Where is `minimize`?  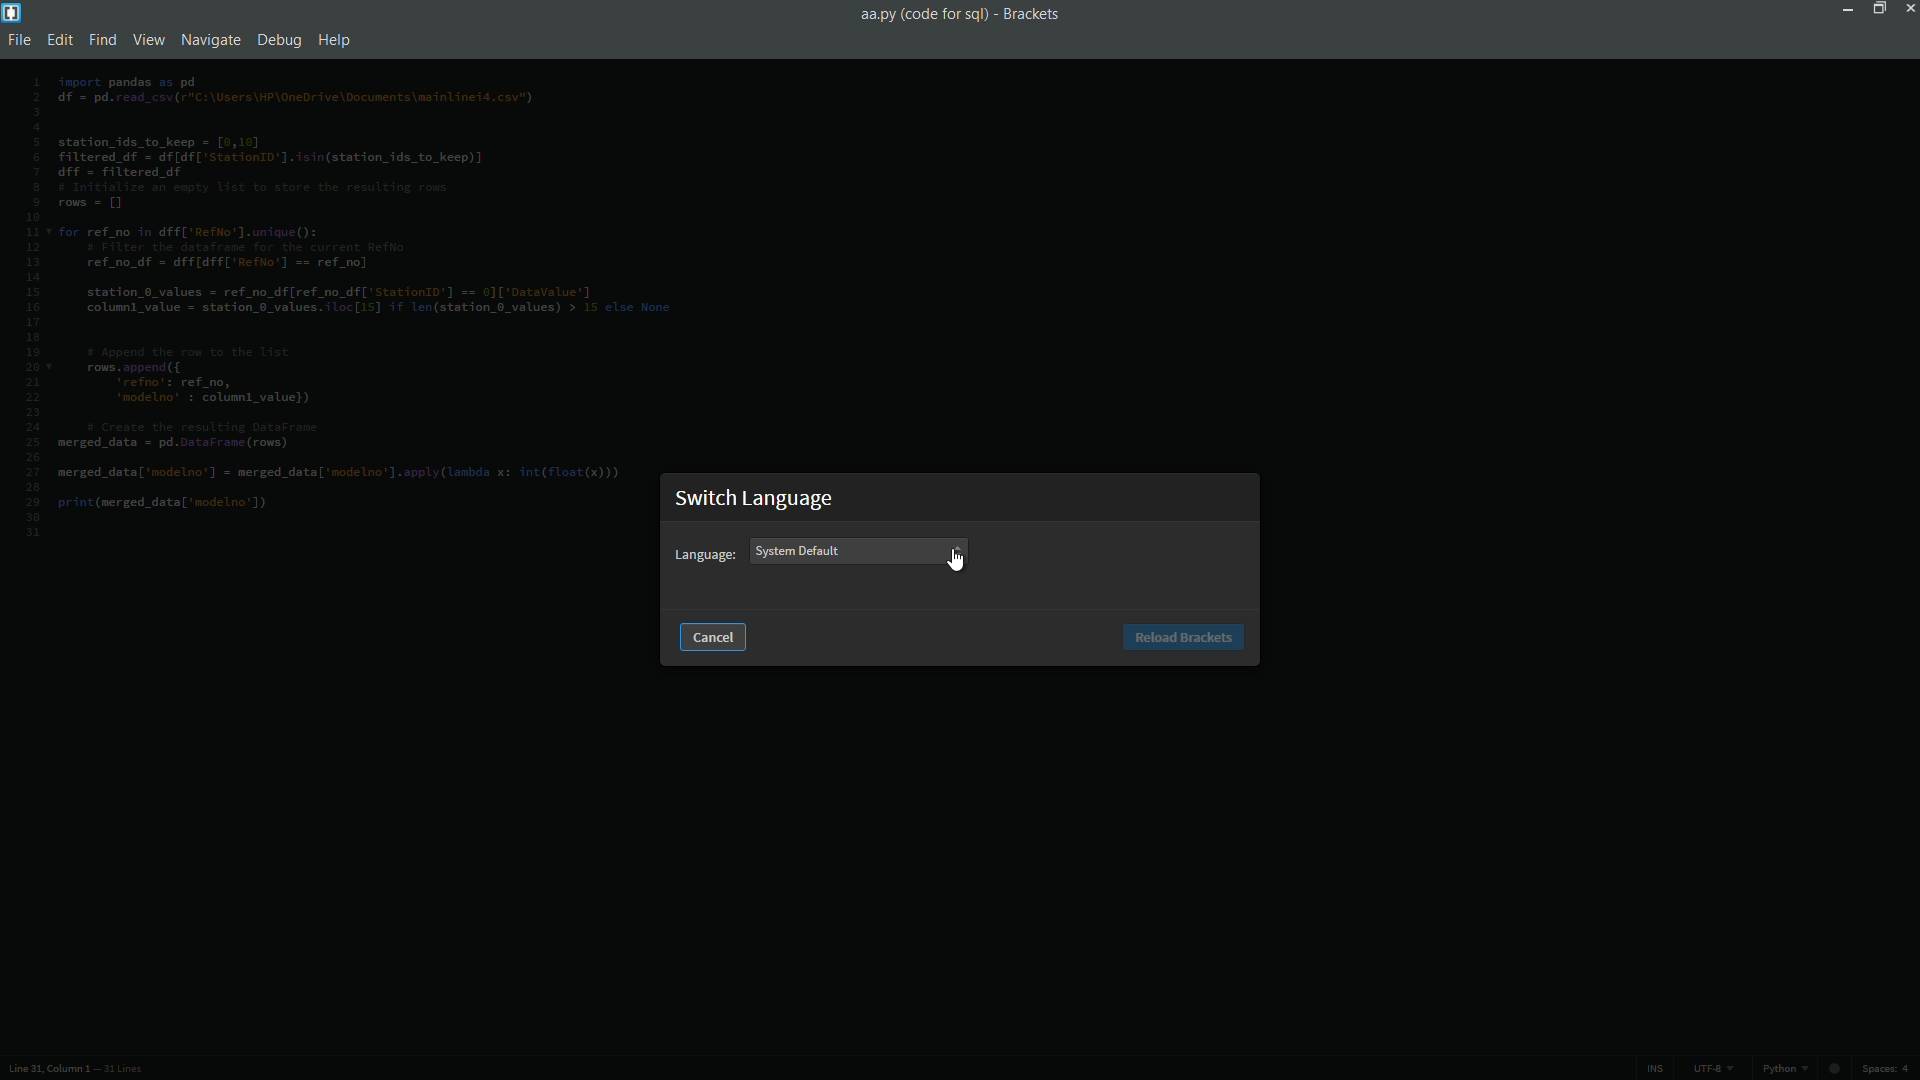
minimize is located at coordinates (1844, 8).